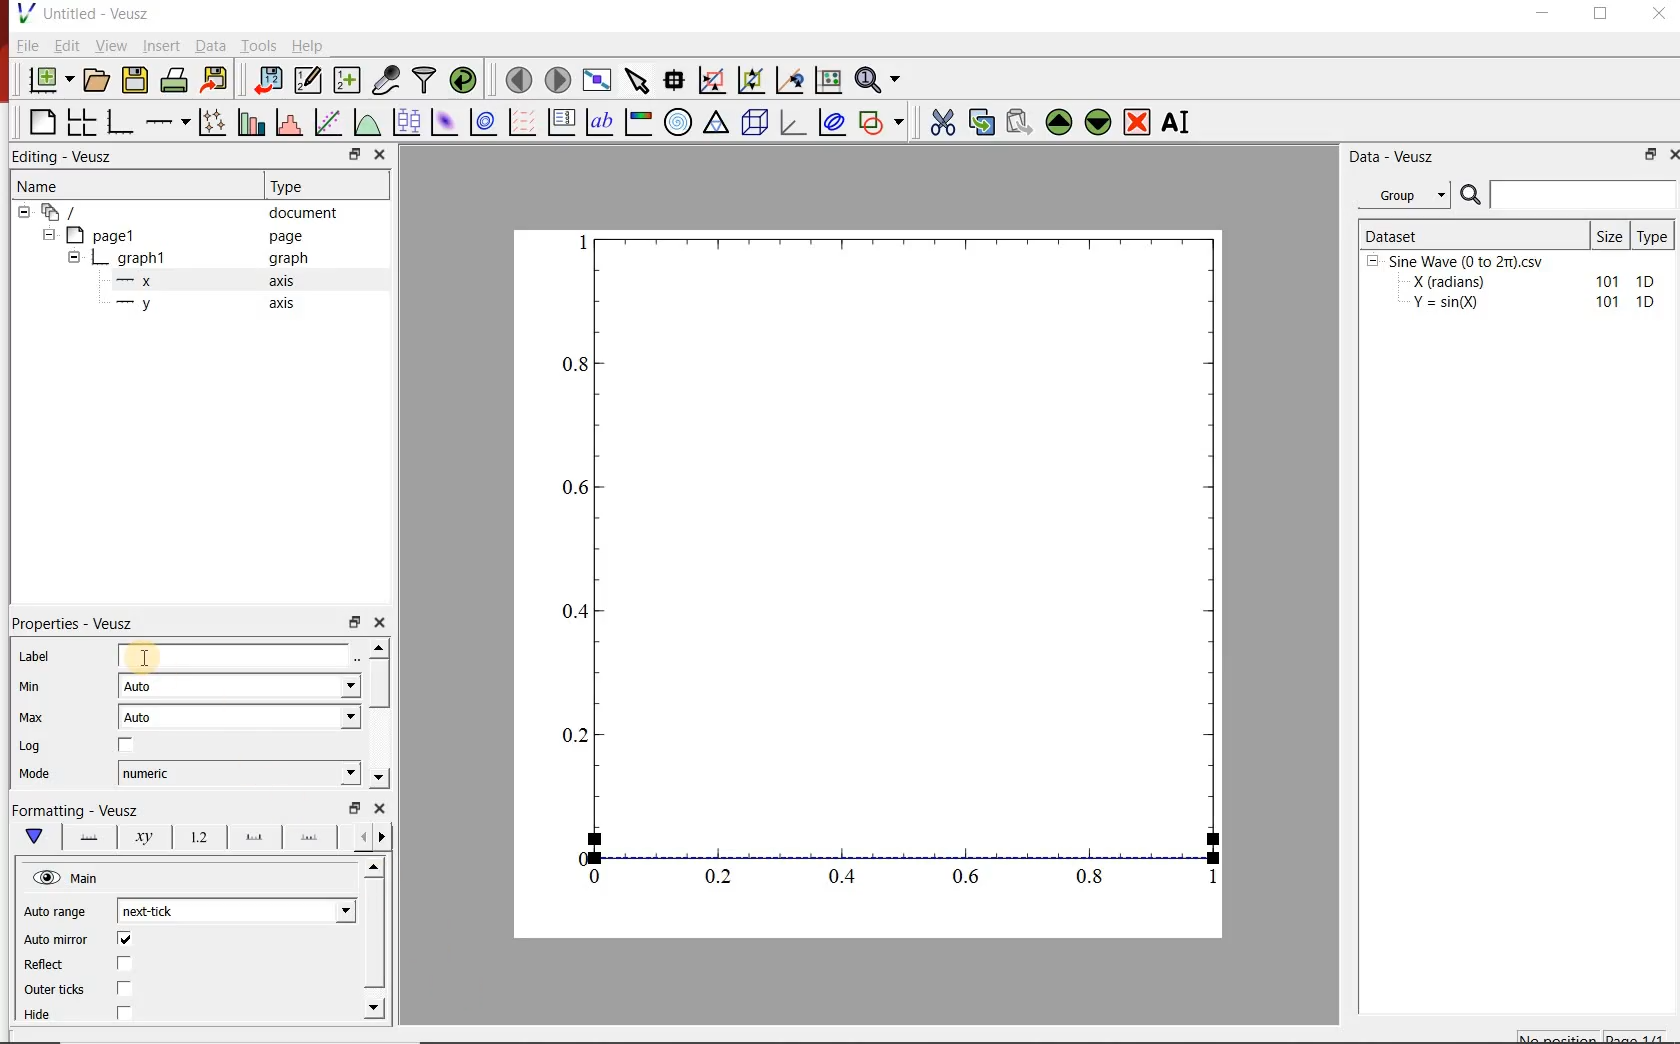 The width and height of the screenshot is (1680, 1044). Describe the element at coordinates (280, 302) in the screenshot. I see `axis` at that location.